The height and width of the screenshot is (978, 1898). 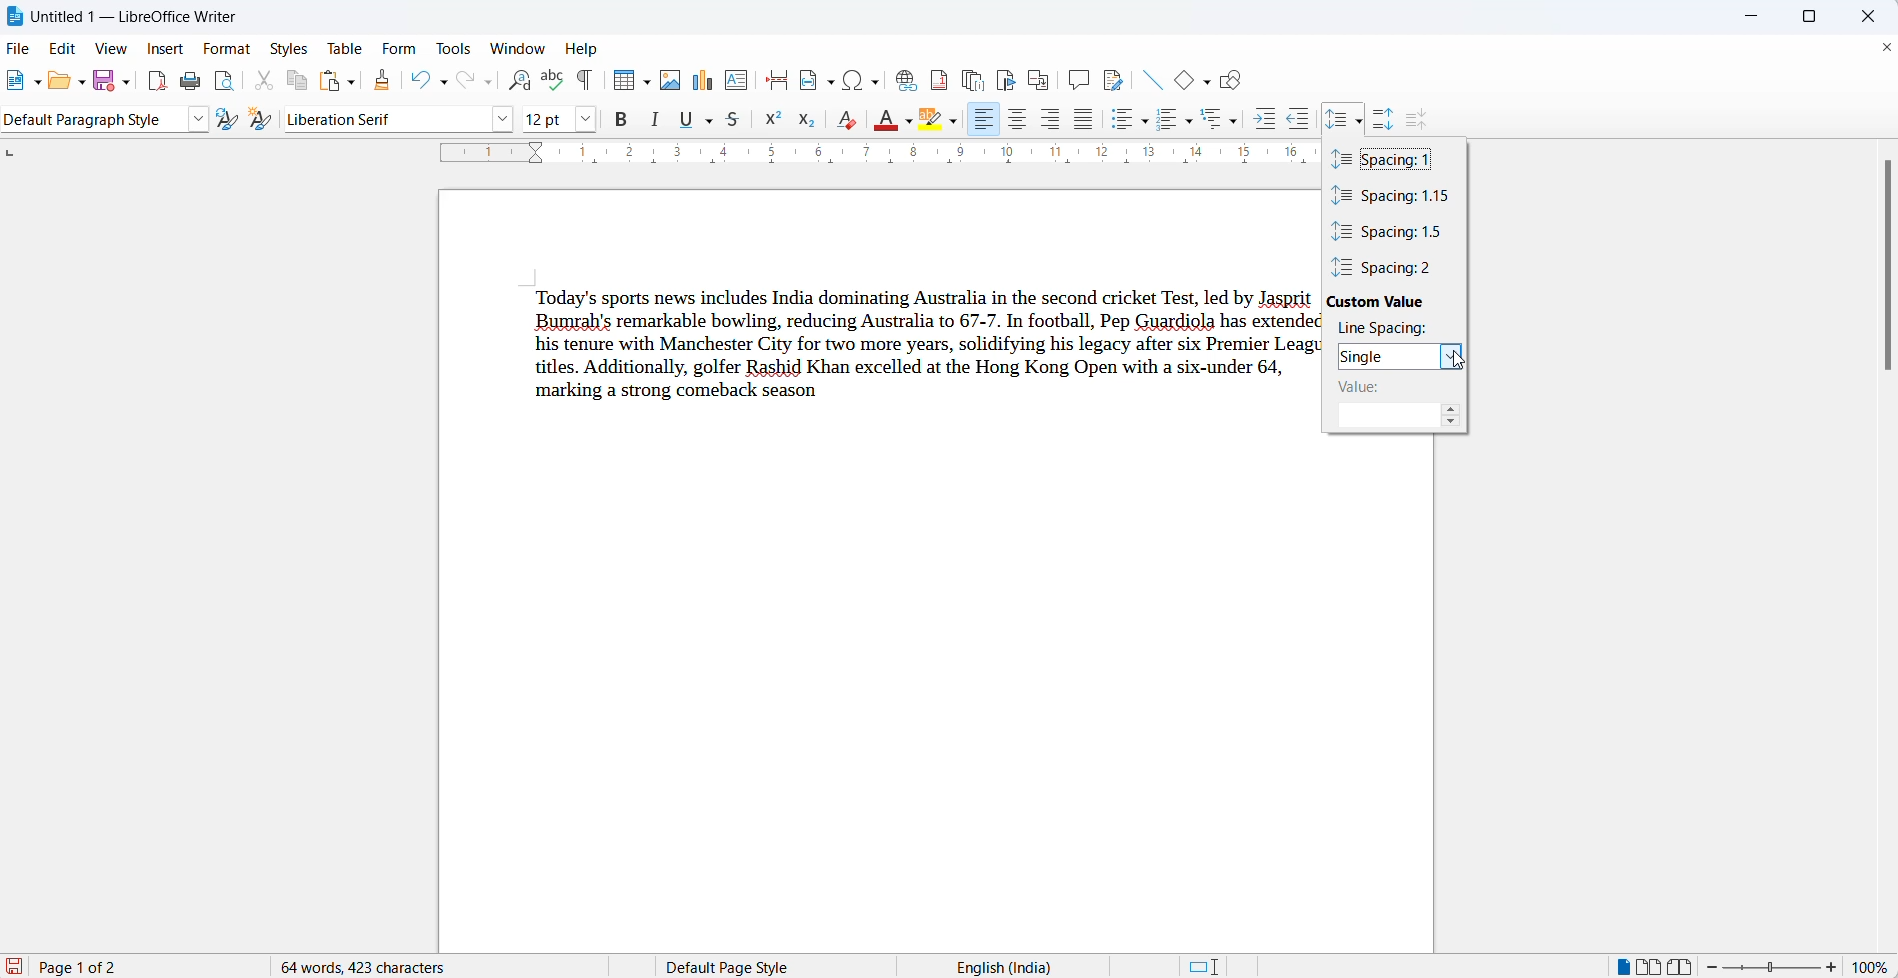 I want to click on set spacing options dropdown button, so click(x=1360, y=123).